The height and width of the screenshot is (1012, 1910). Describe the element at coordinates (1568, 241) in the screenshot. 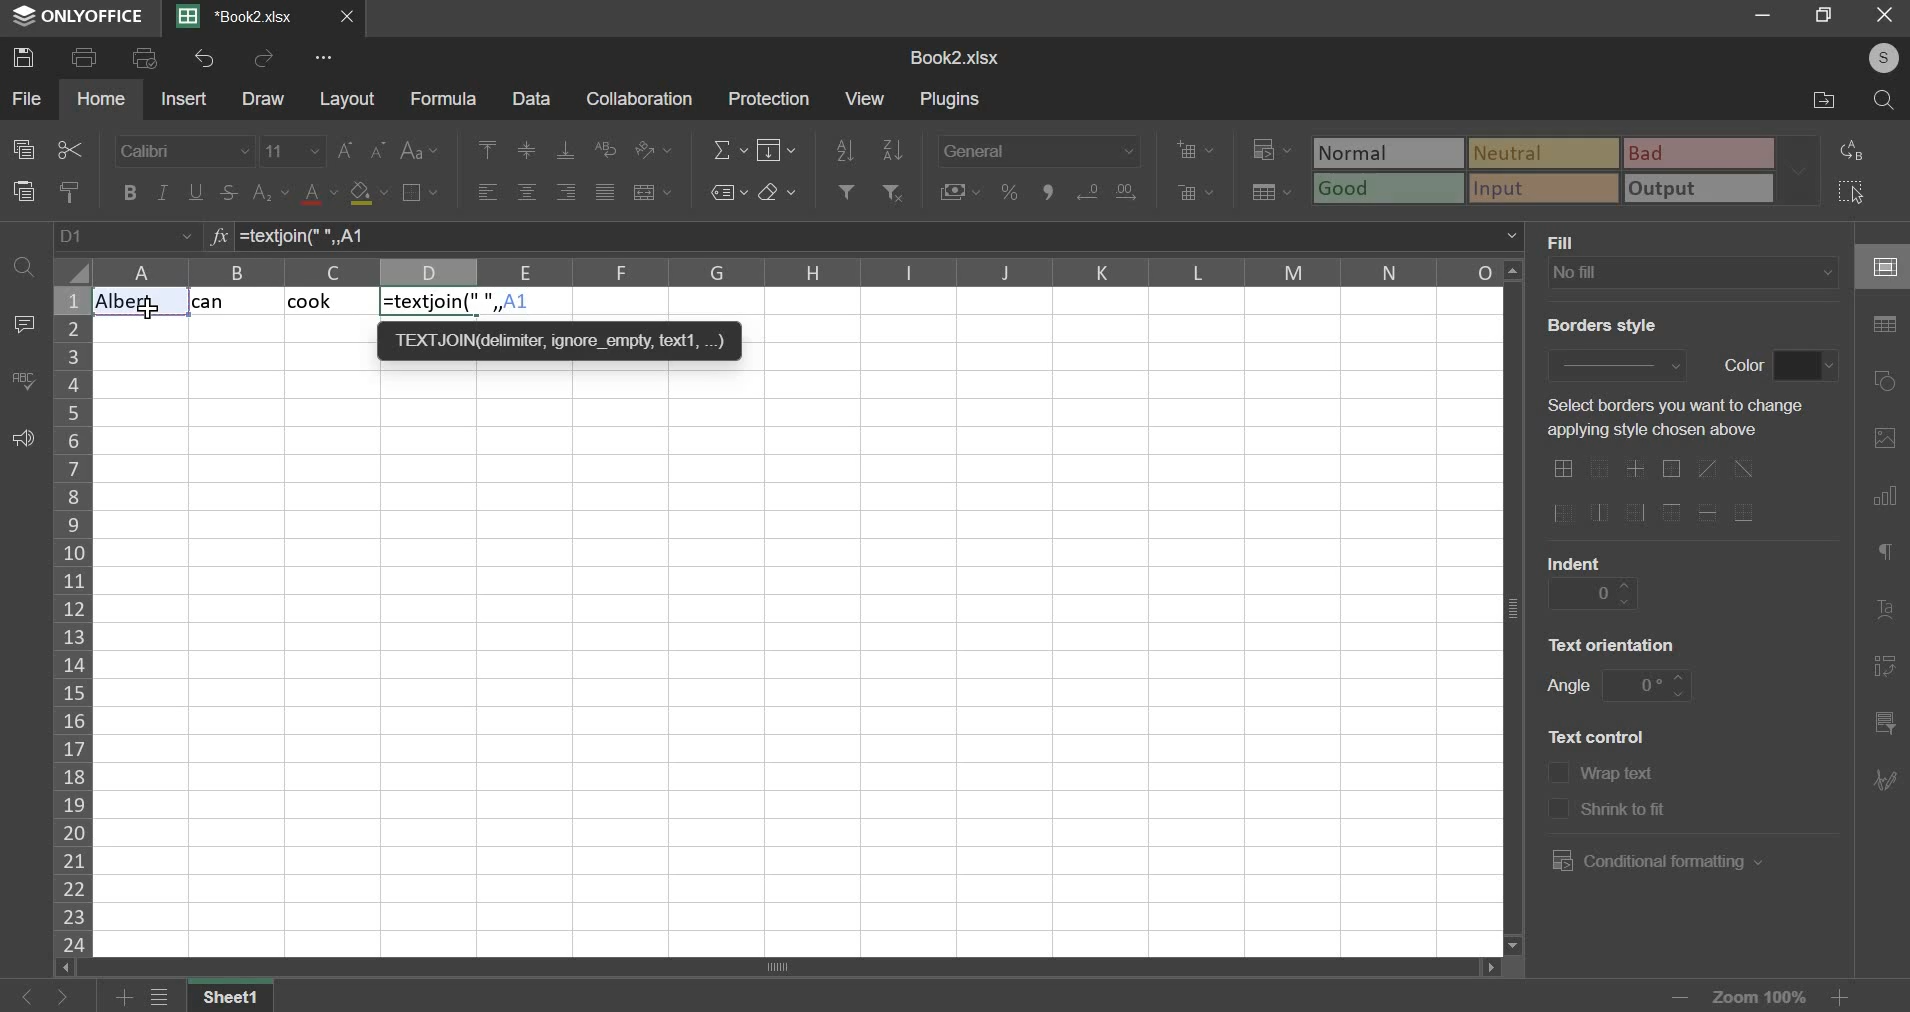

I see `text` at that location.